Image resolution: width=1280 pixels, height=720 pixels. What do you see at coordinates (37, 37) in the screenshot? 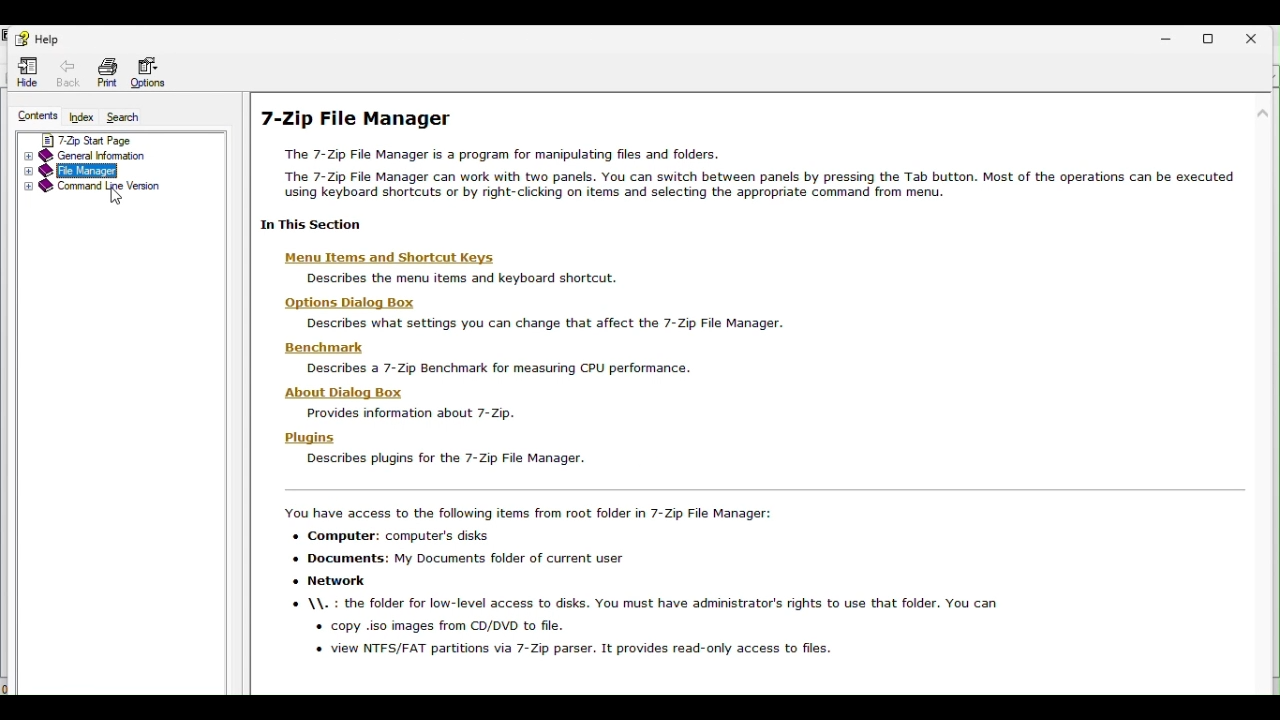
I see `Help` at bounding box center [37, 37].